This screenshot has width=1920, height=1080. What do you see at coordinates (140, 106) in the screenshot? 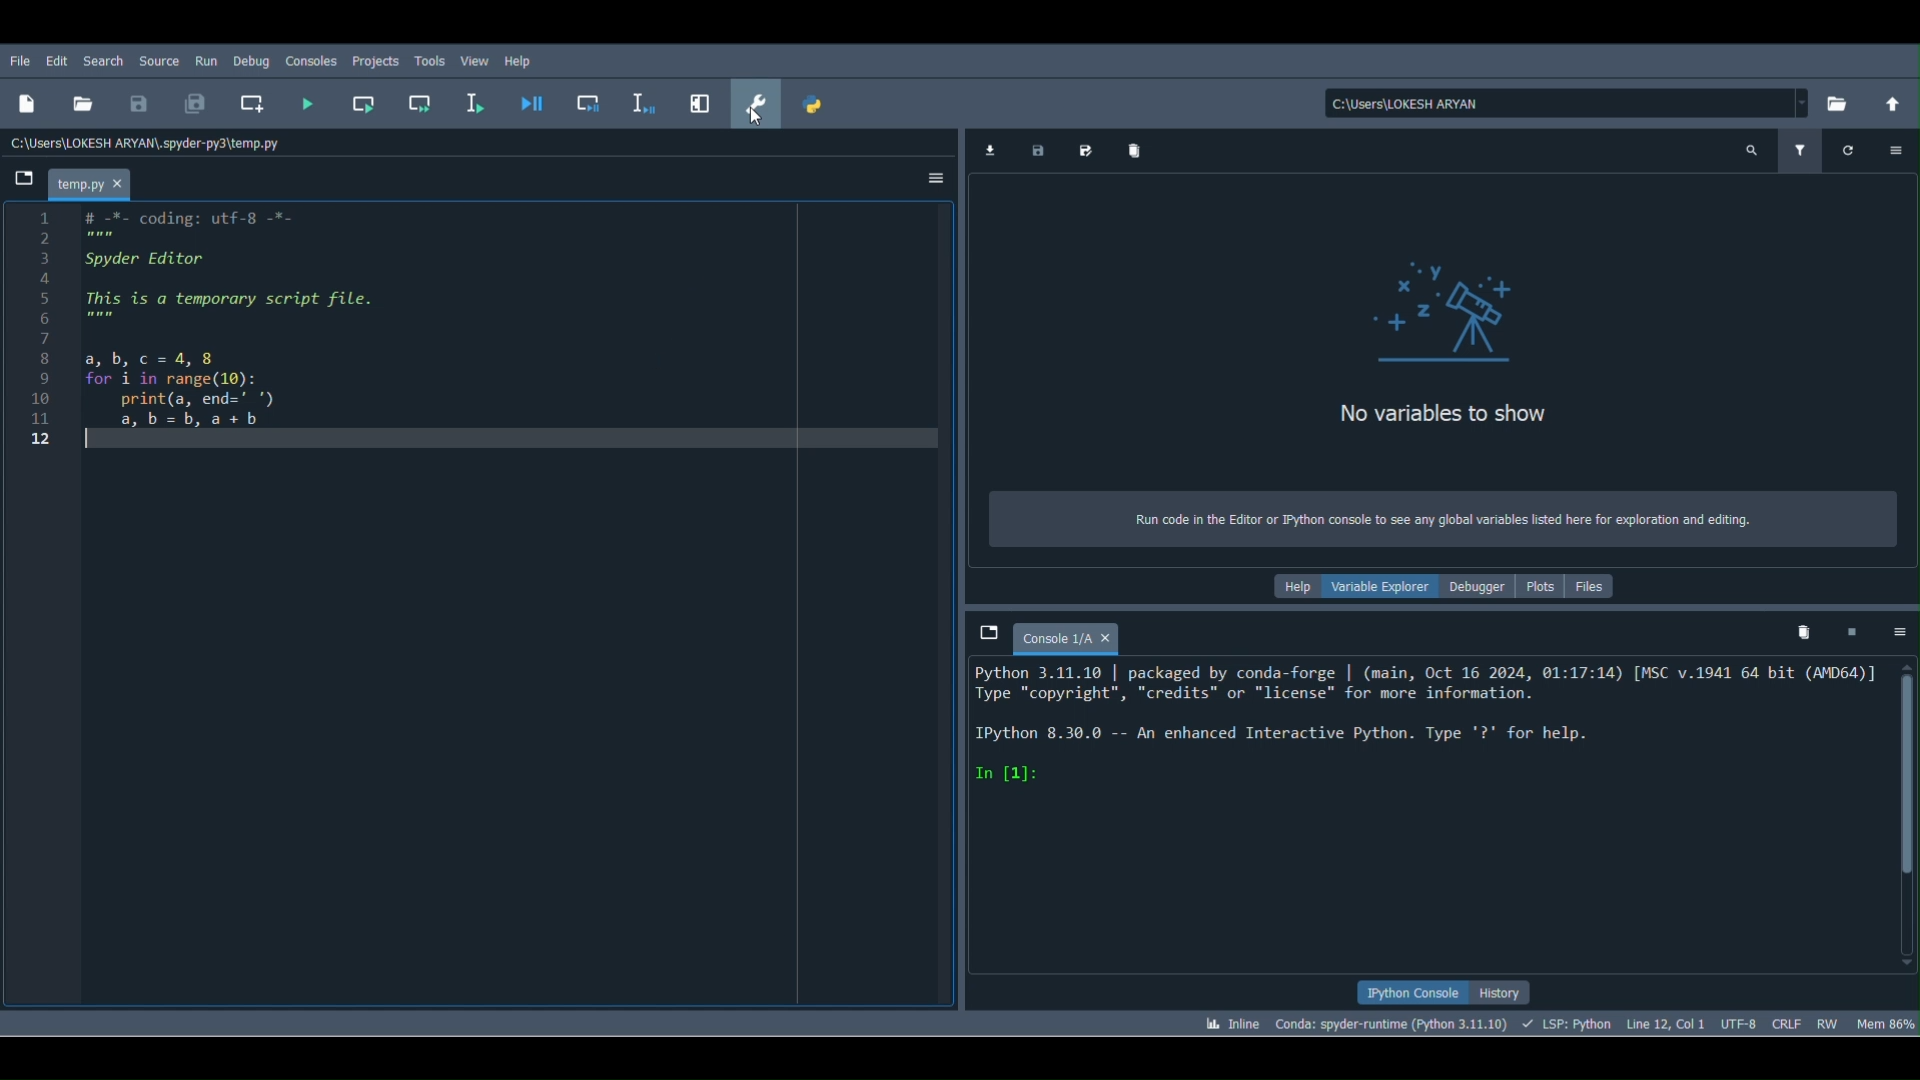
I see `Save file ( Ctrl + S)` at bounding box center [140, 106].